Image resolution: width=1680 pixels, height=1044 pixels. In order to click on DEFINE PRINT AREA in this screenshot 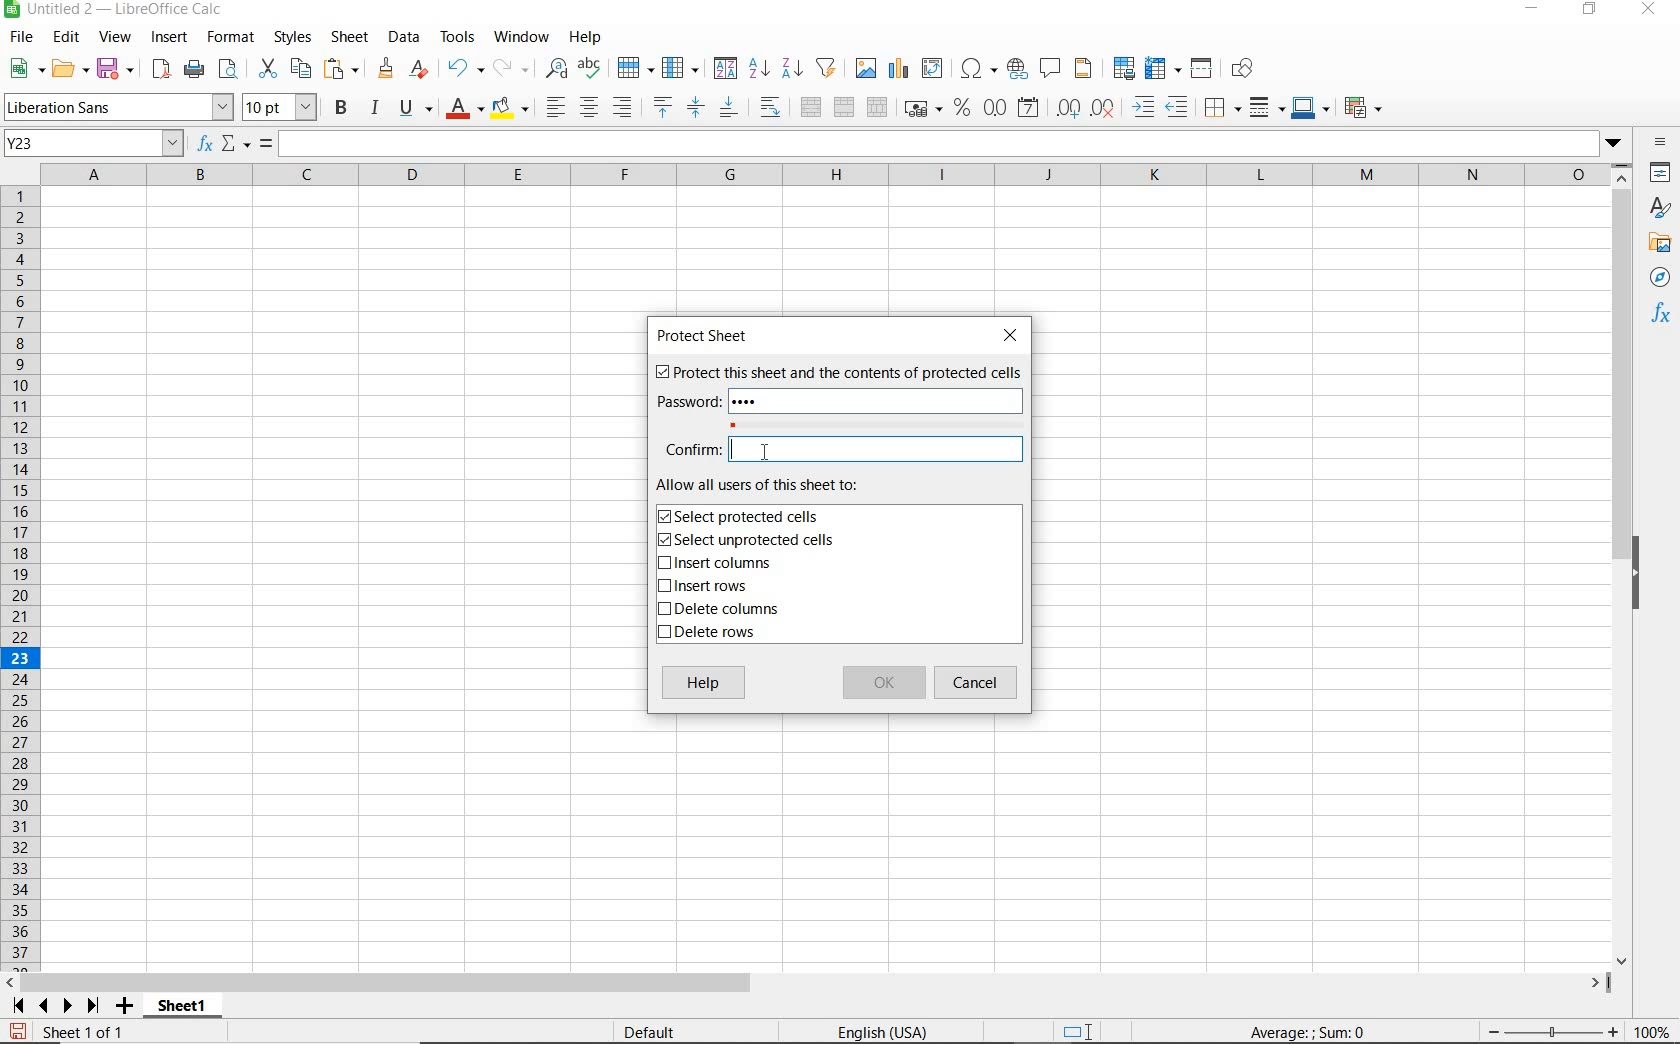, I will do `click(1124, 69)`.